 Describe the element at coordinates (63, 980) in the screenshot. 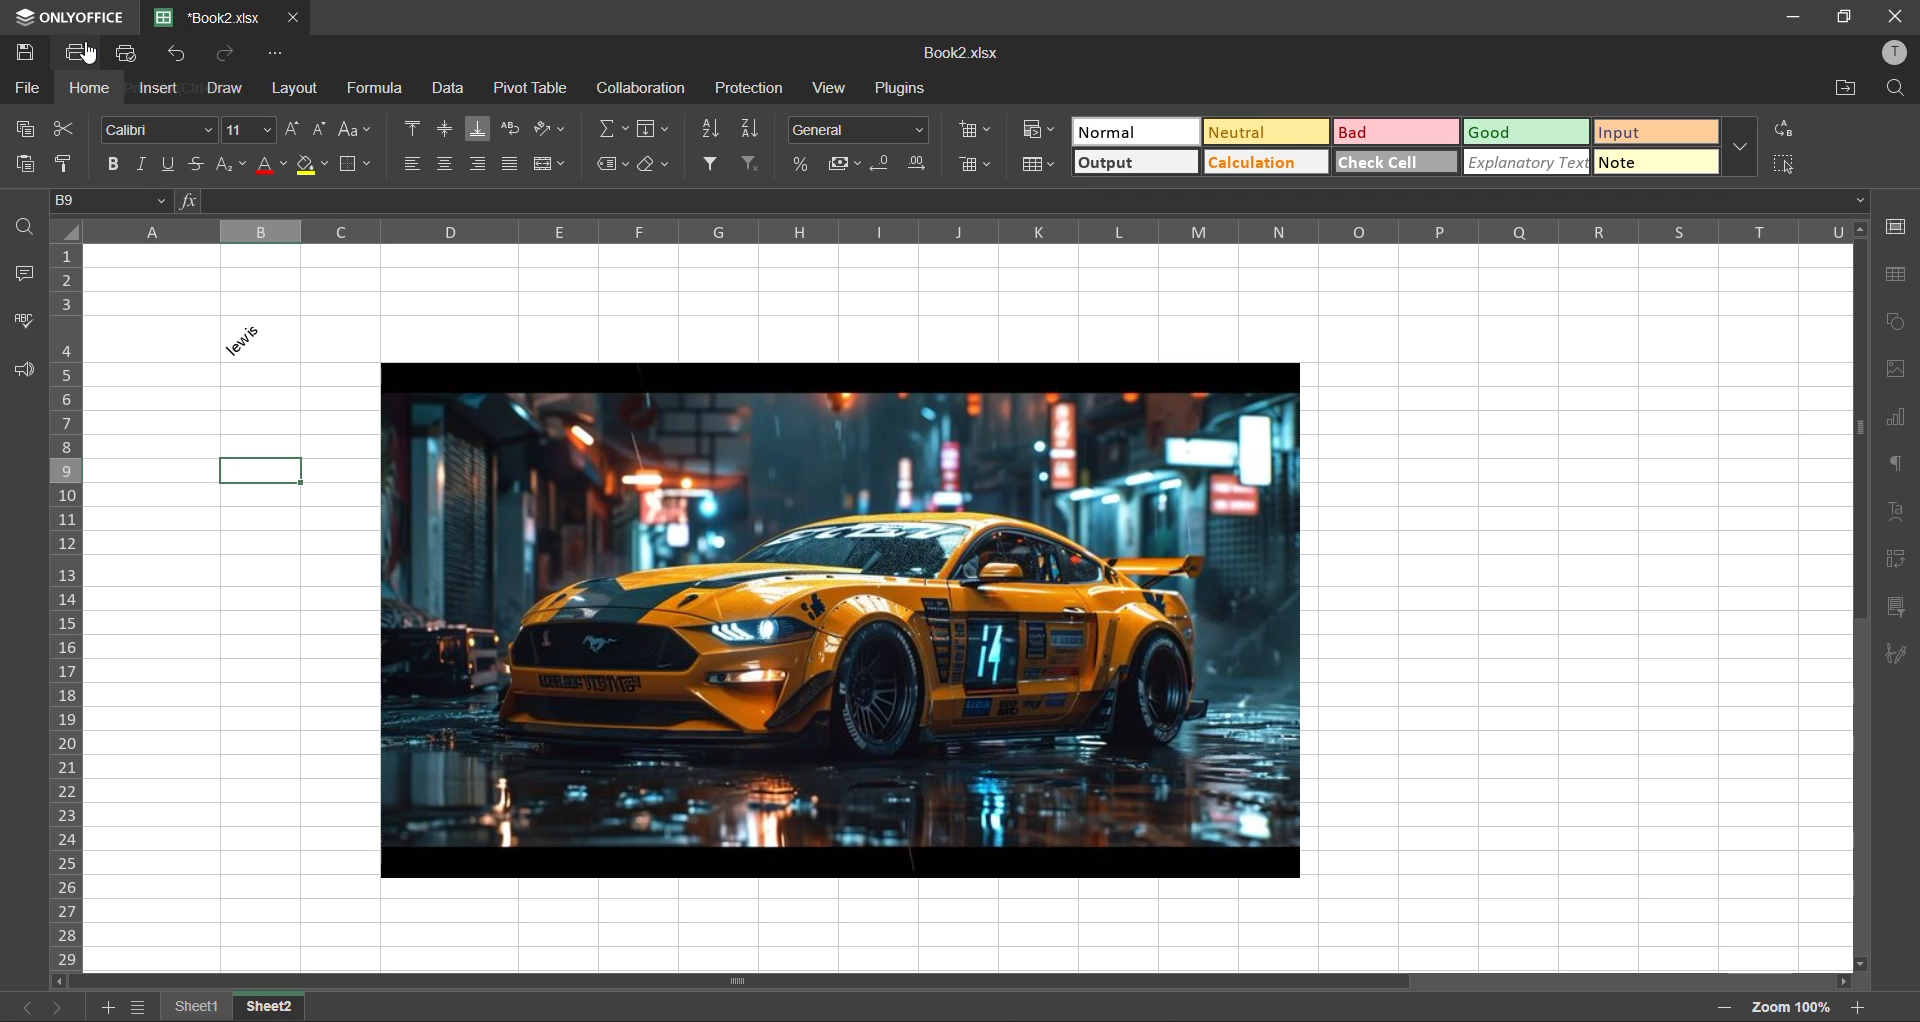

I see `scroll left` at that location.